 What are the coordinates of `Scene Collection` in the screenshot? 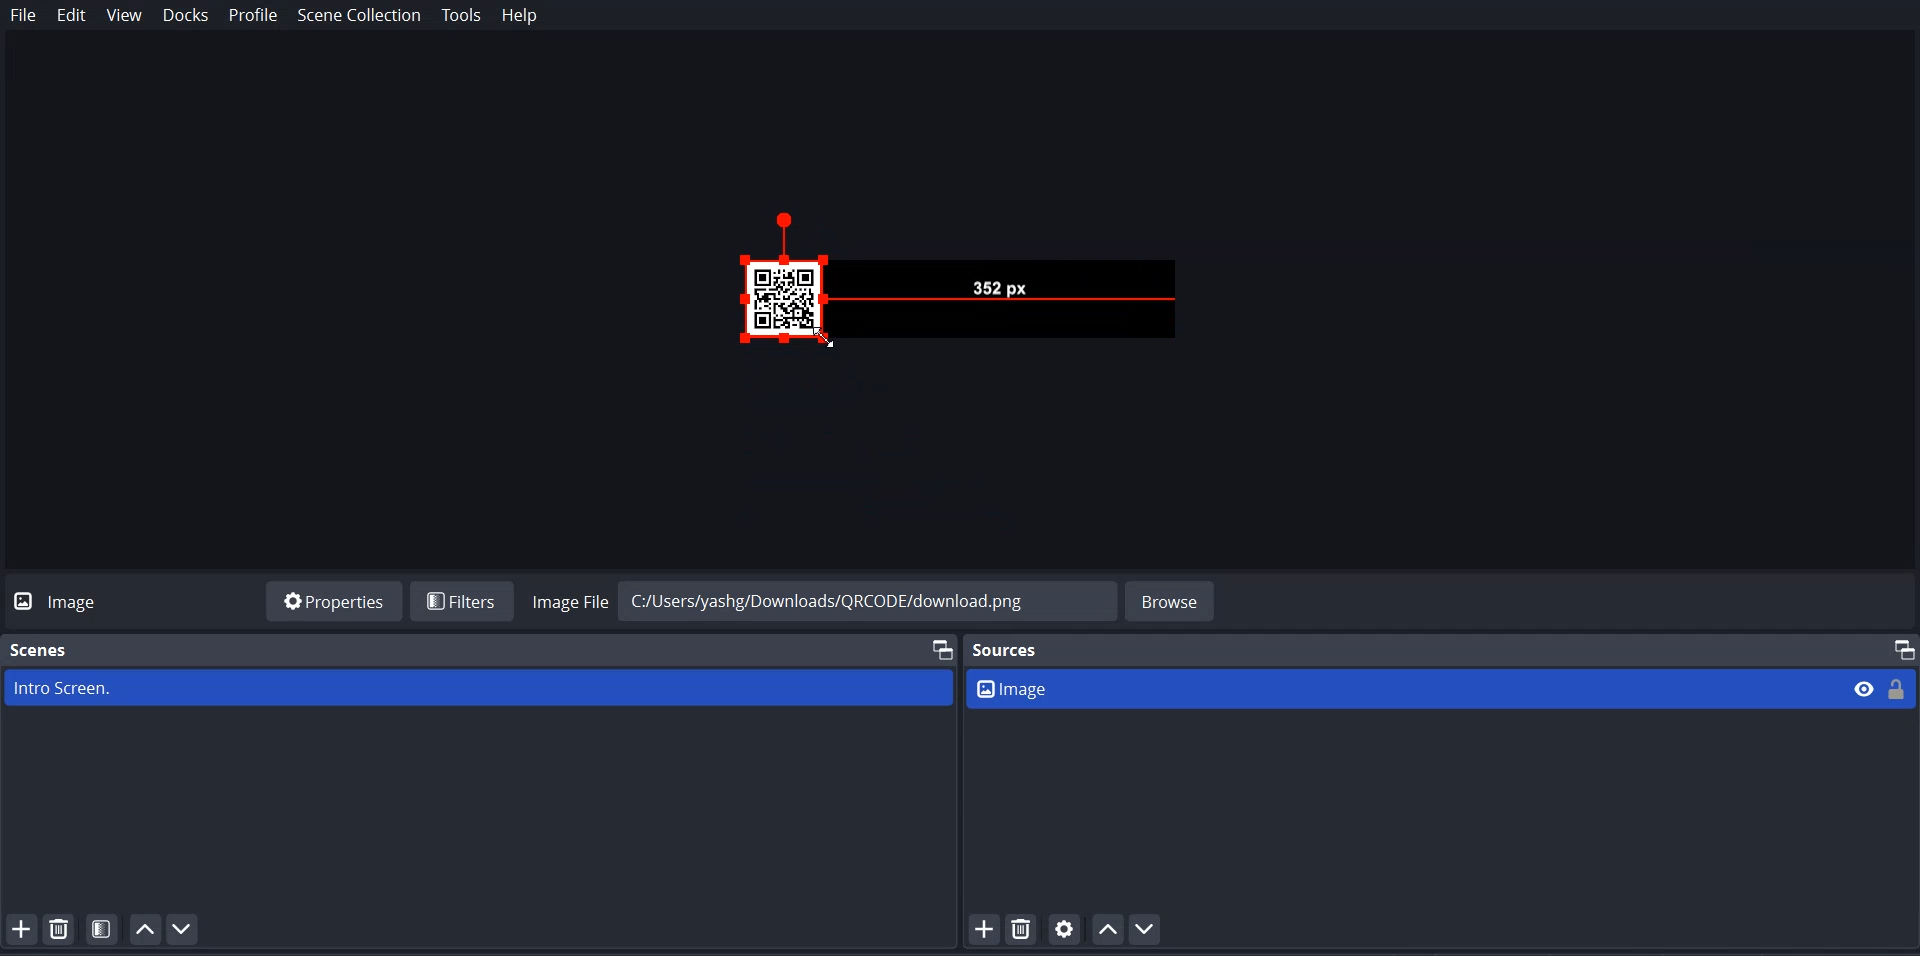 It's located at (360, 17).